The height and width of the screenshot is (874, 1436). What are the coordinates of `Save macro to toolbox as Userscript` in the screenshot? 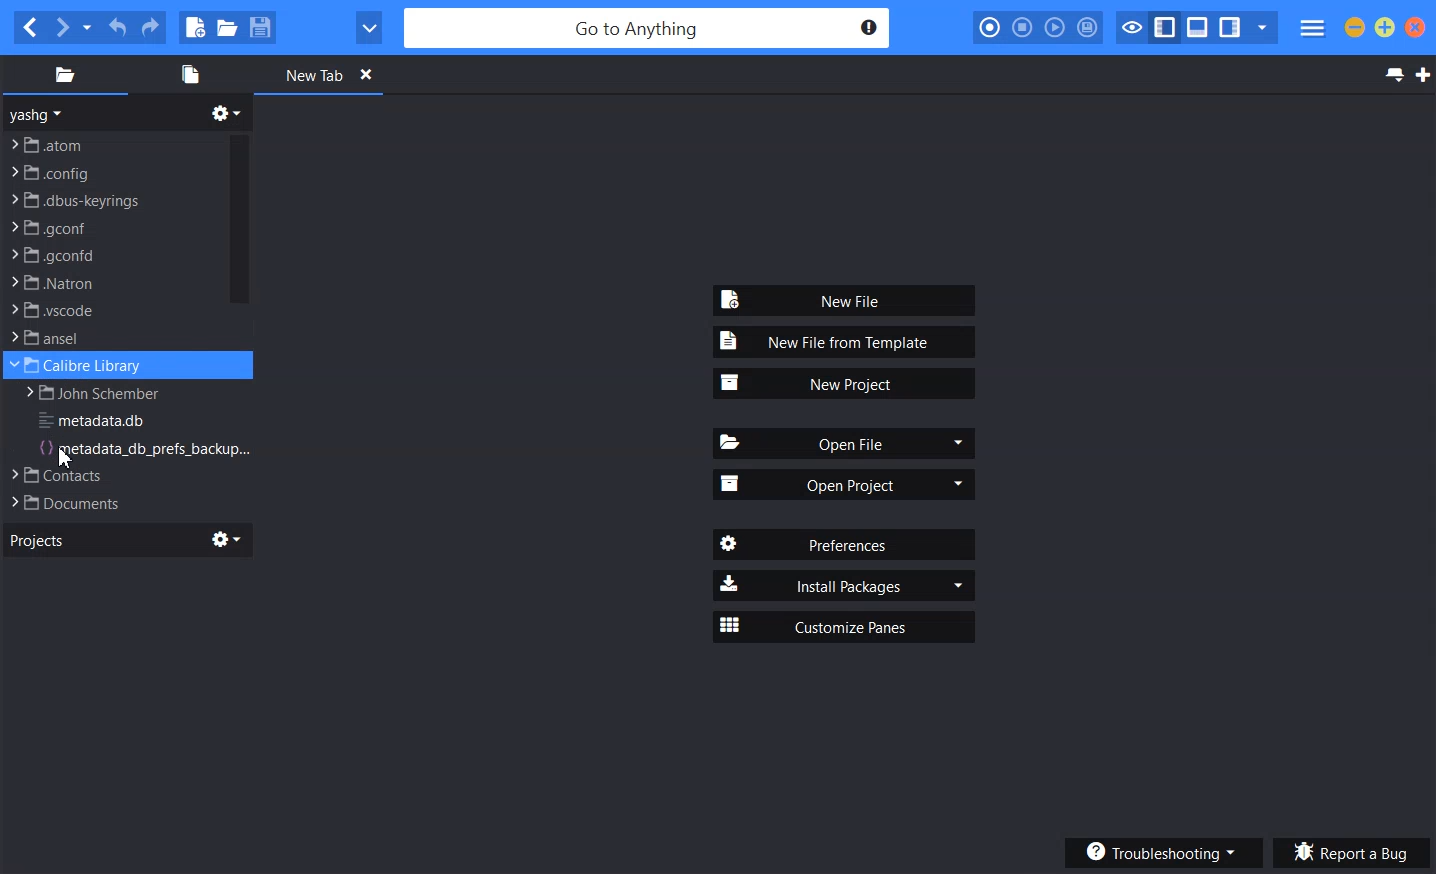 It's located at (1088, 27).